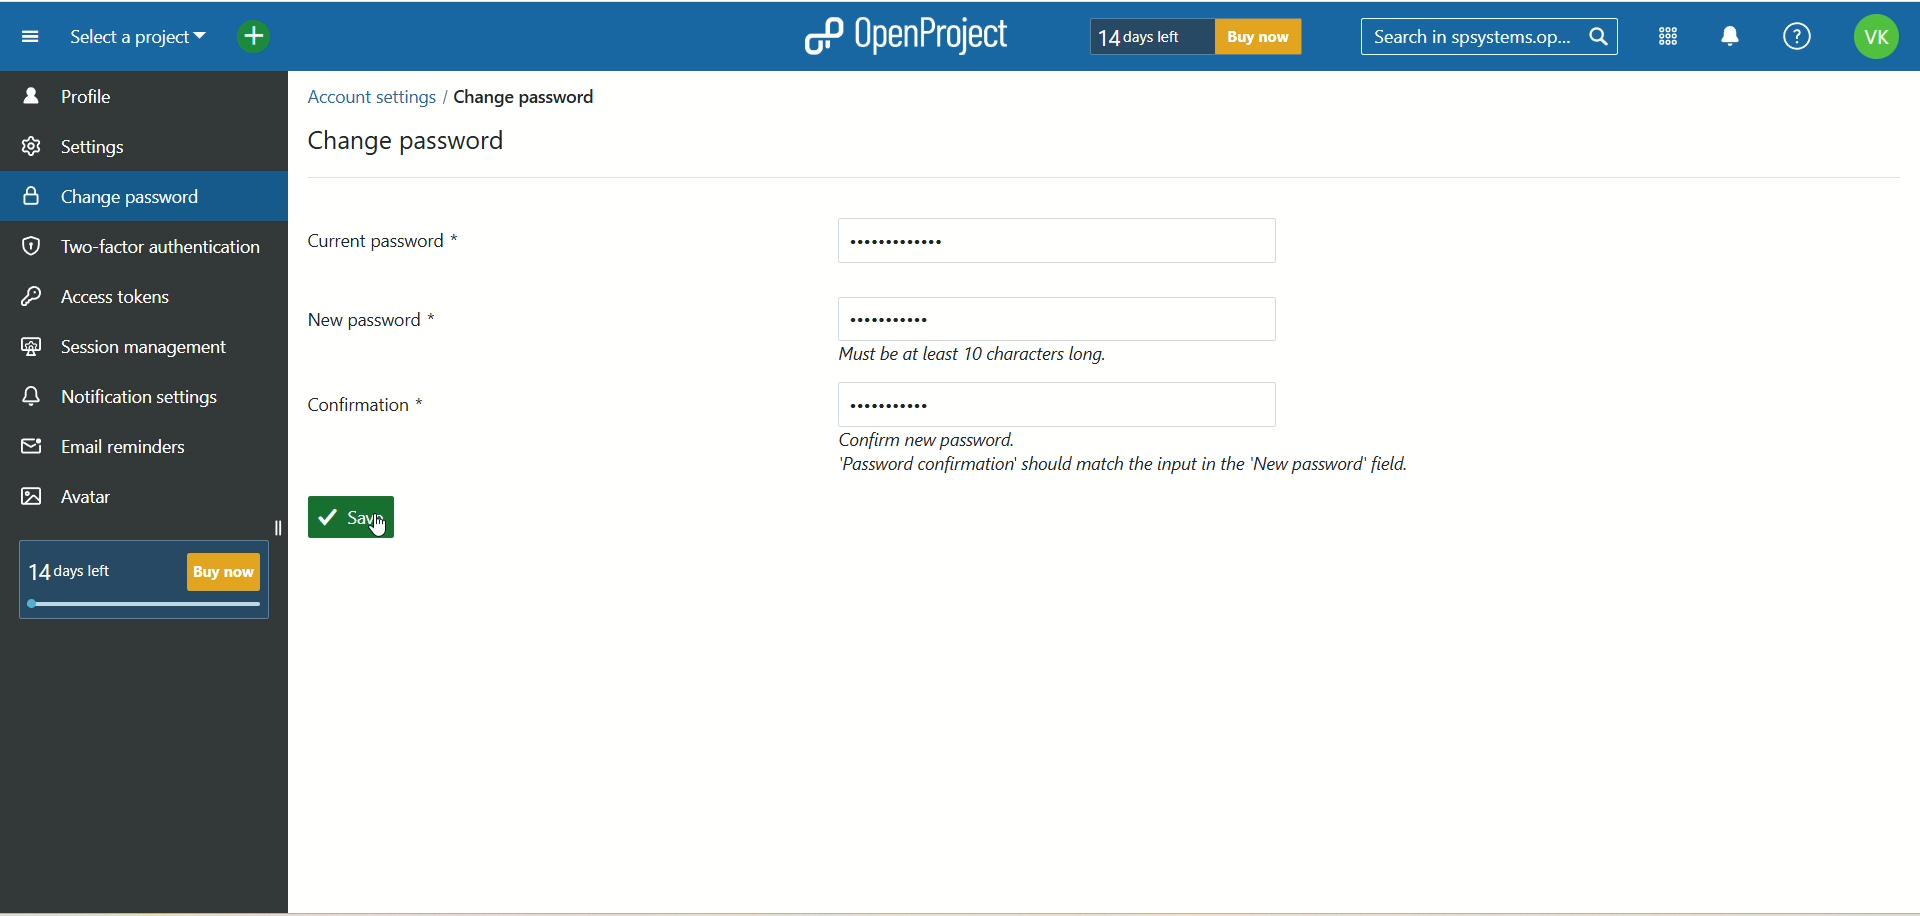 Image resolution: width=1920 pixels, height=916 pixels. I want to click on change password, so click(112, 195).